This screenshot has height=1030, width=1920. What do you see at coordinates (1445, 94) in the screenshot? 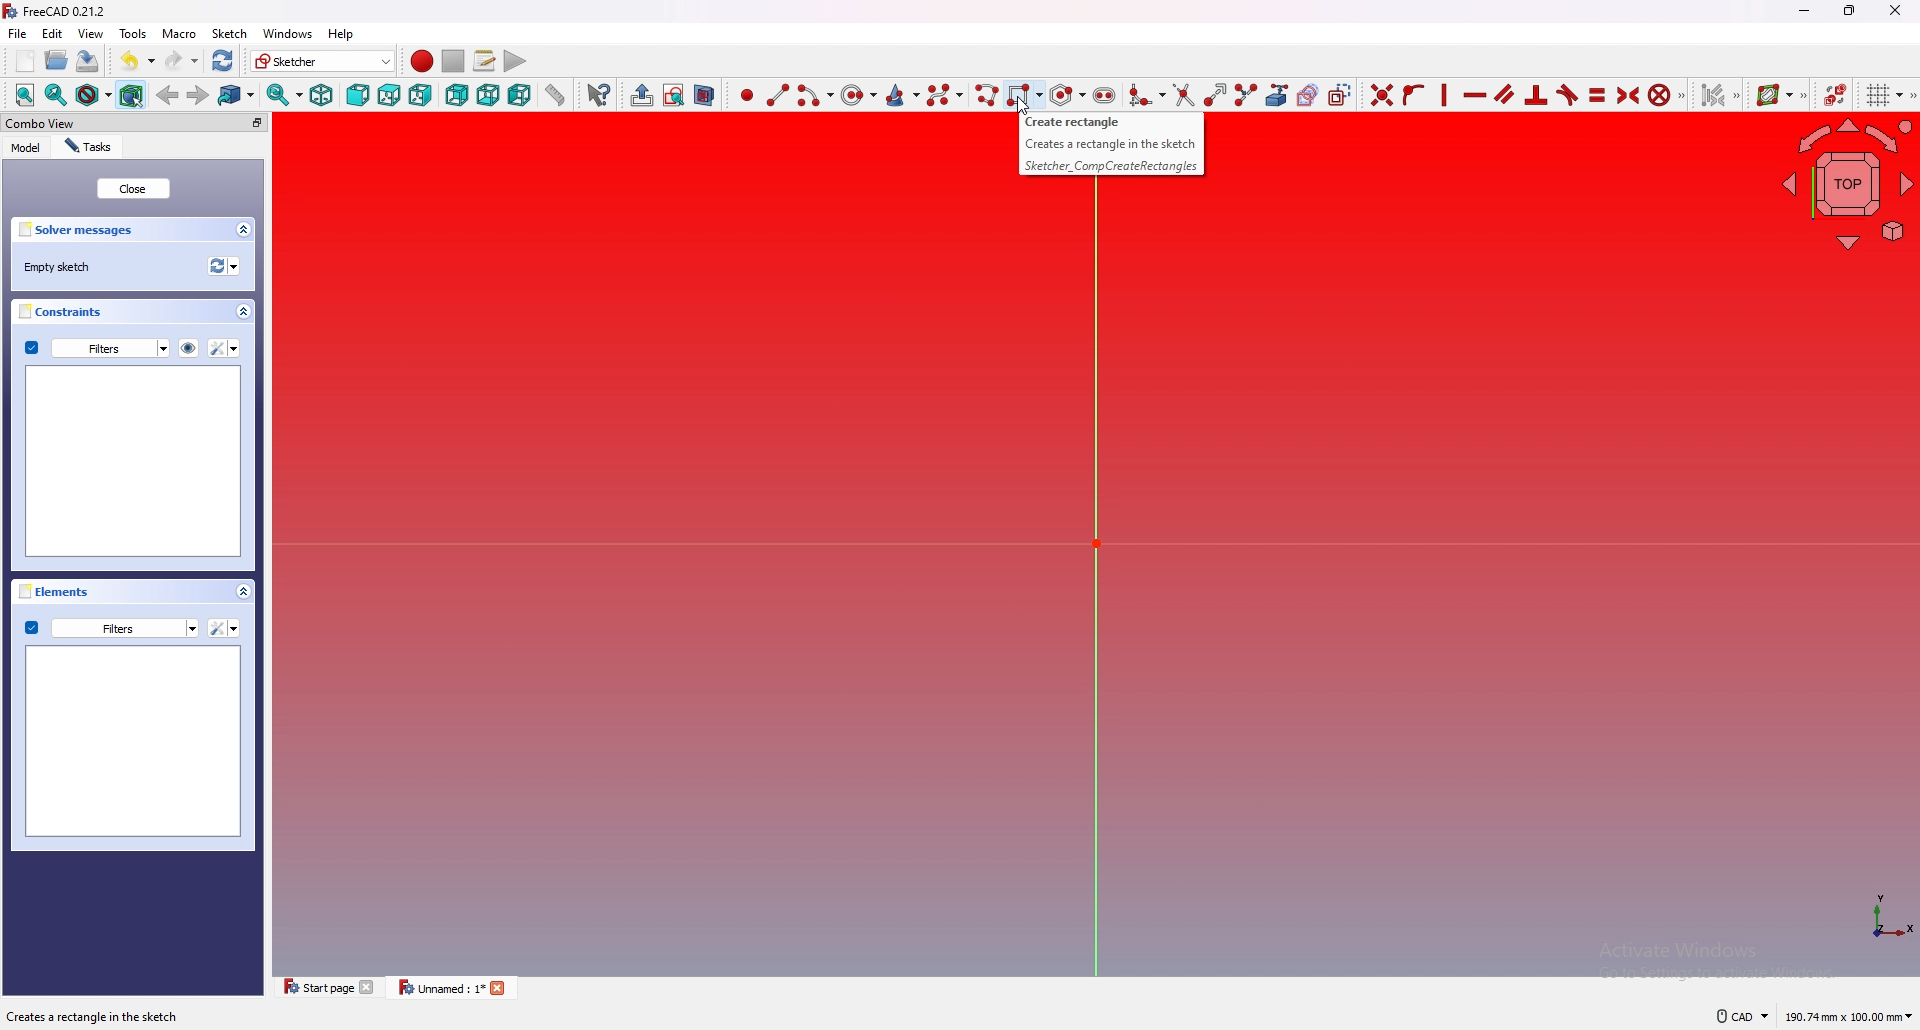
I see `constraint horizontally` at bounding box center [1445, 94].